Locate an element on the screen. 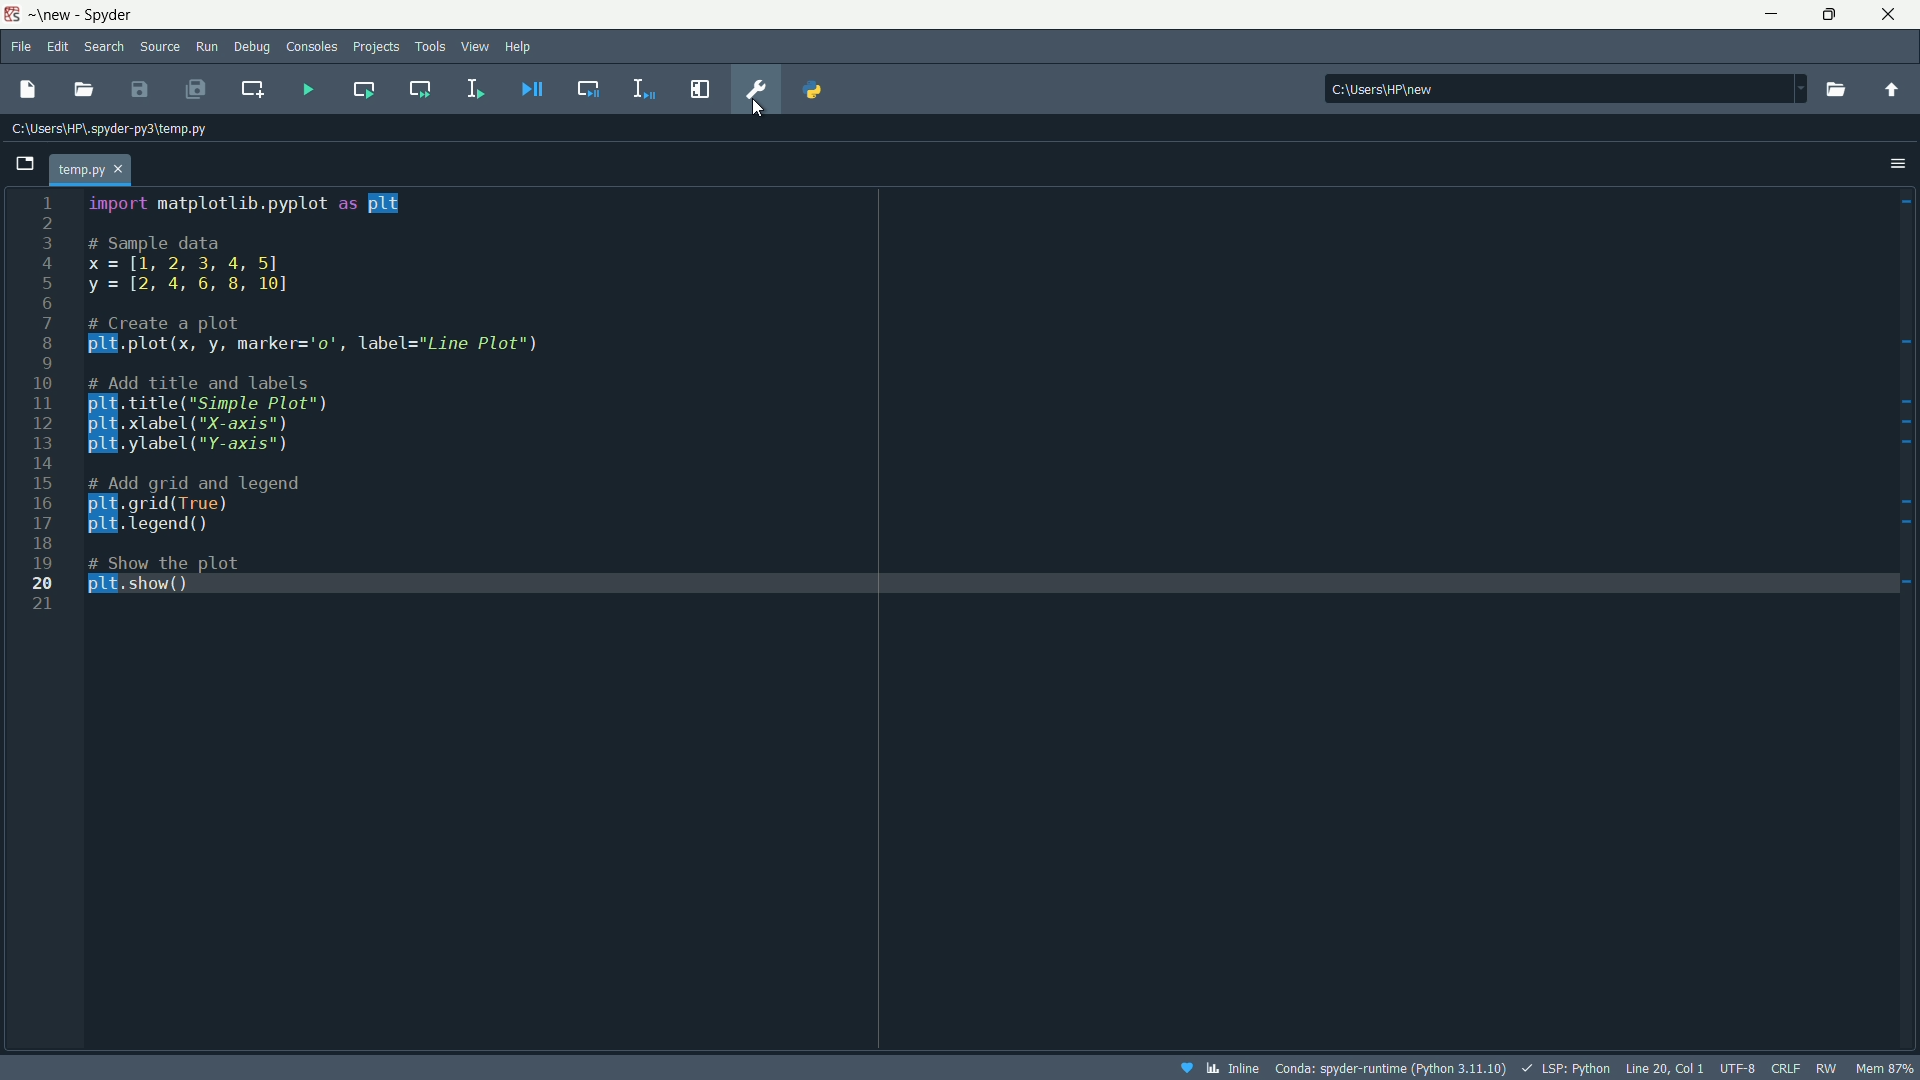  file eol status is located at coordinates (1783, 1069).